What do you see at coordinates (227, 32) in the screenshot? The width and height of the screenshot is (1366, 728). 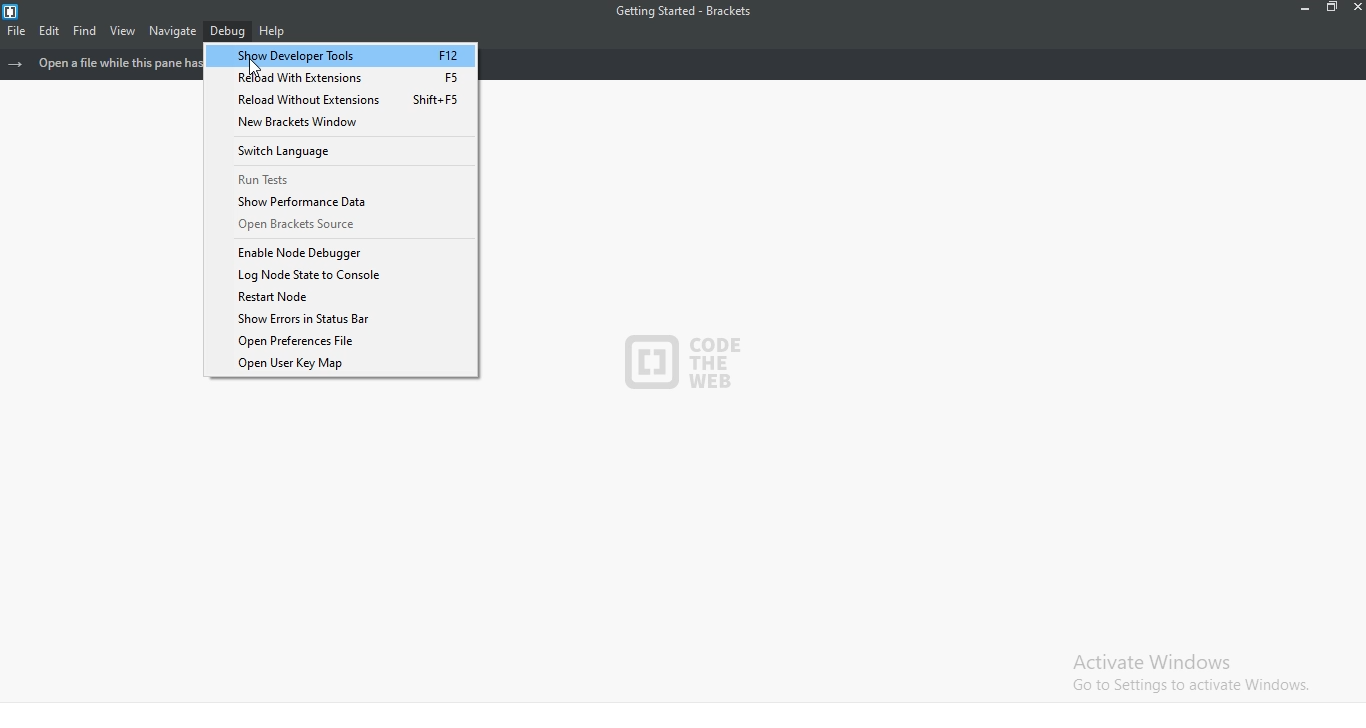 I see `debug` at bounding box center [227, 32].